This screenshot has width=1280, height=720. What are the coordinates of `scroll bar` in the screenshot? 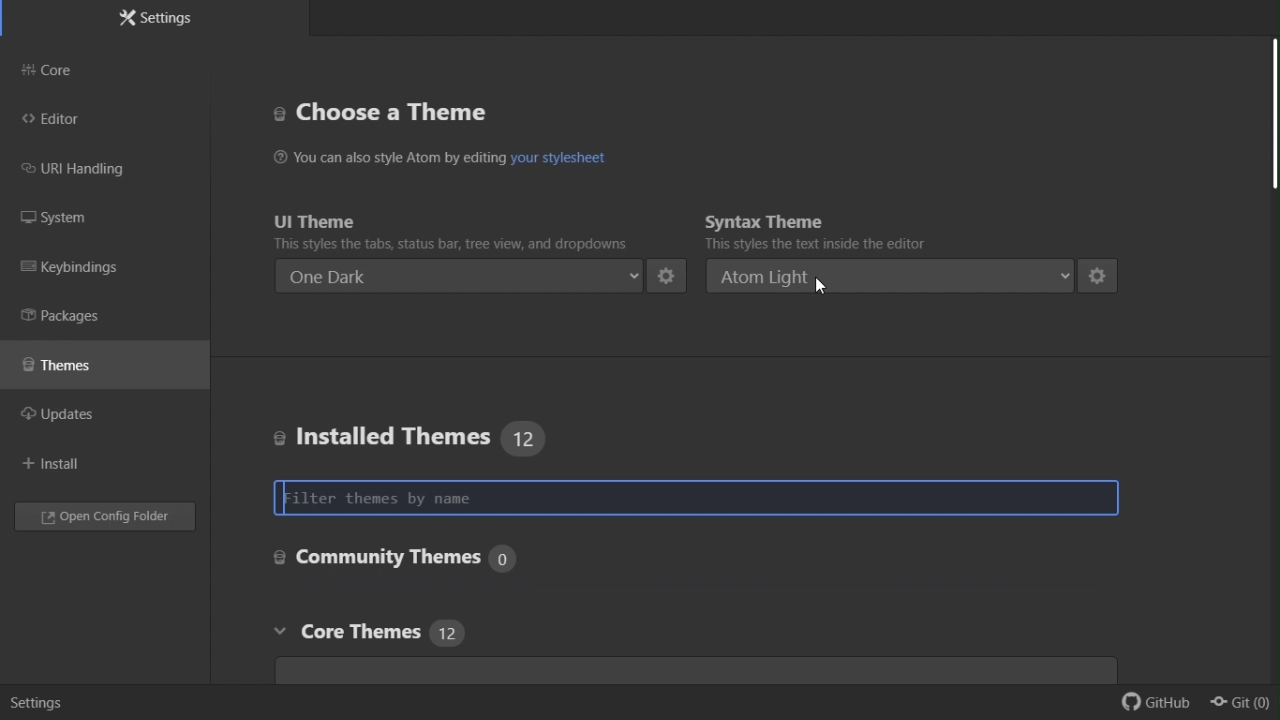 It's located at (1271, 119).